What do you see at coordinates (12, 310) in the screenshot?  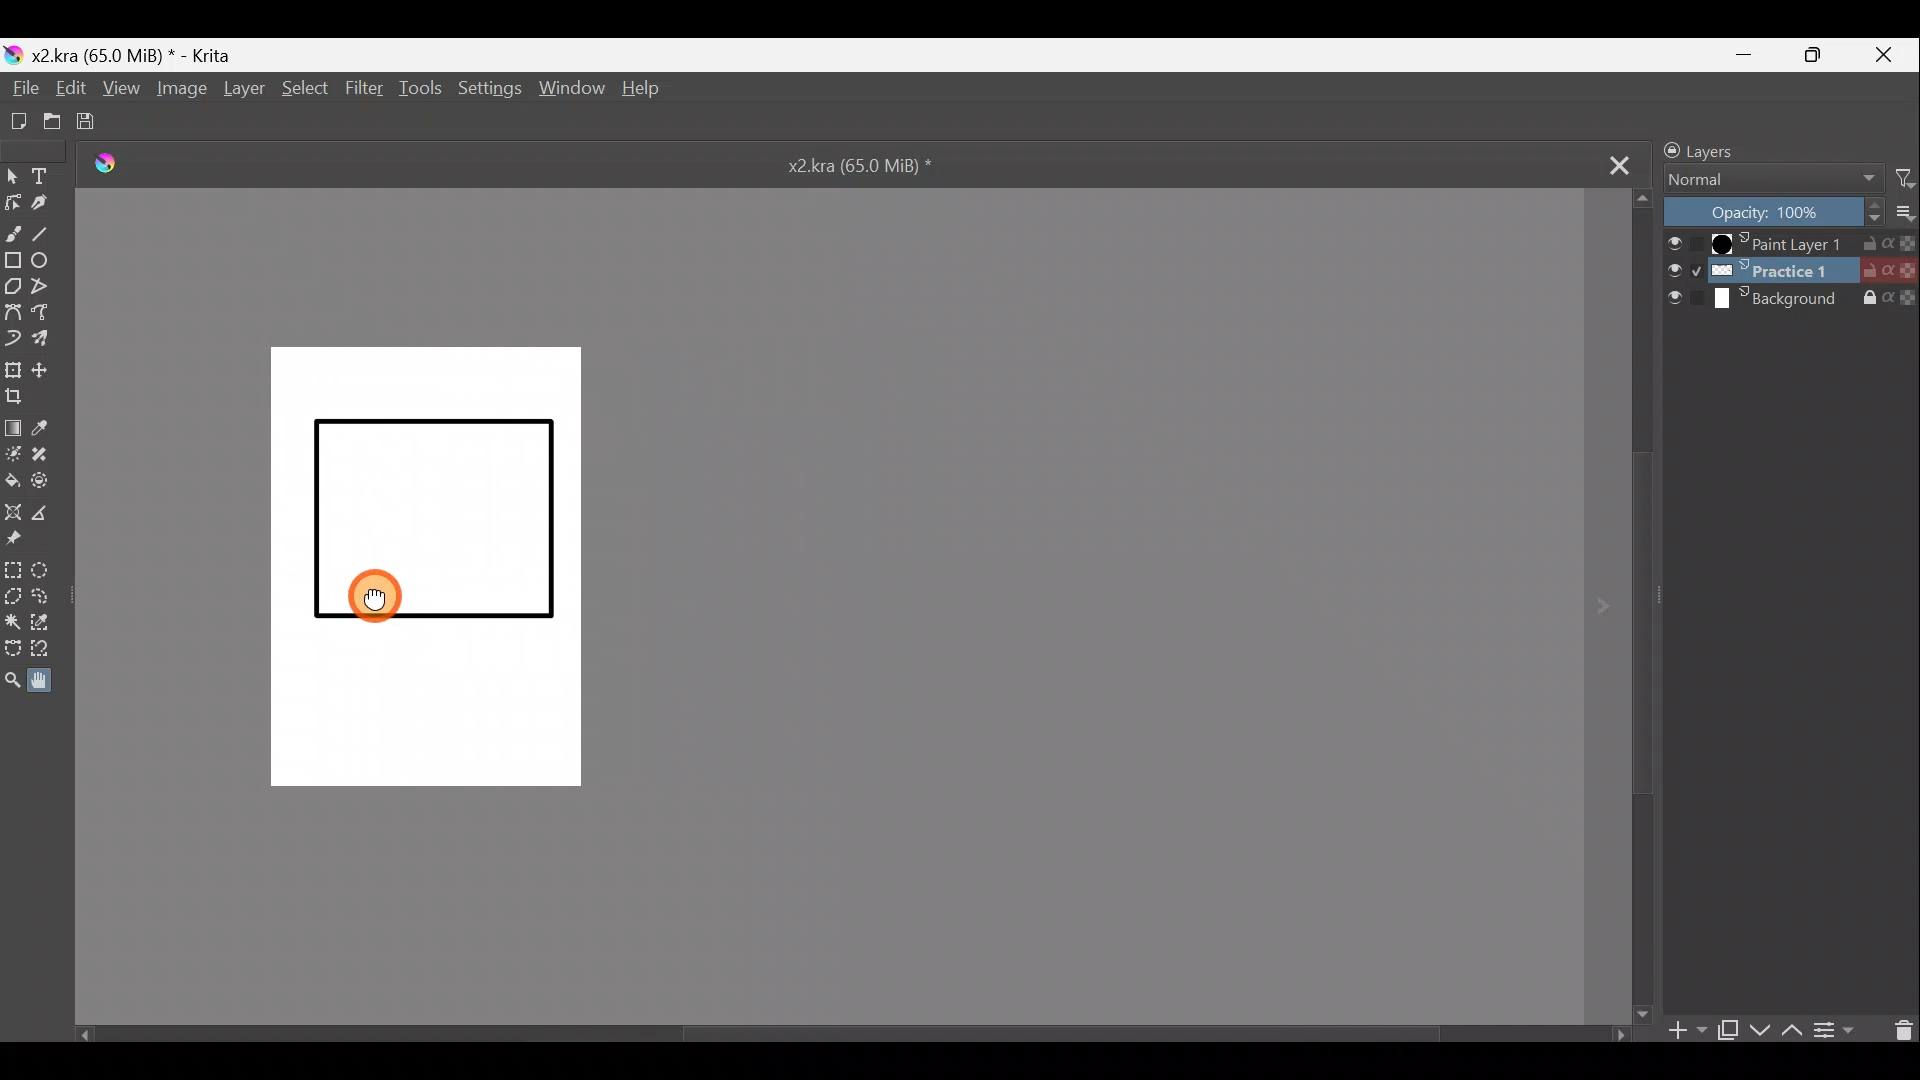 I see `Bezier curve tool` at bounding box center [12, 310].